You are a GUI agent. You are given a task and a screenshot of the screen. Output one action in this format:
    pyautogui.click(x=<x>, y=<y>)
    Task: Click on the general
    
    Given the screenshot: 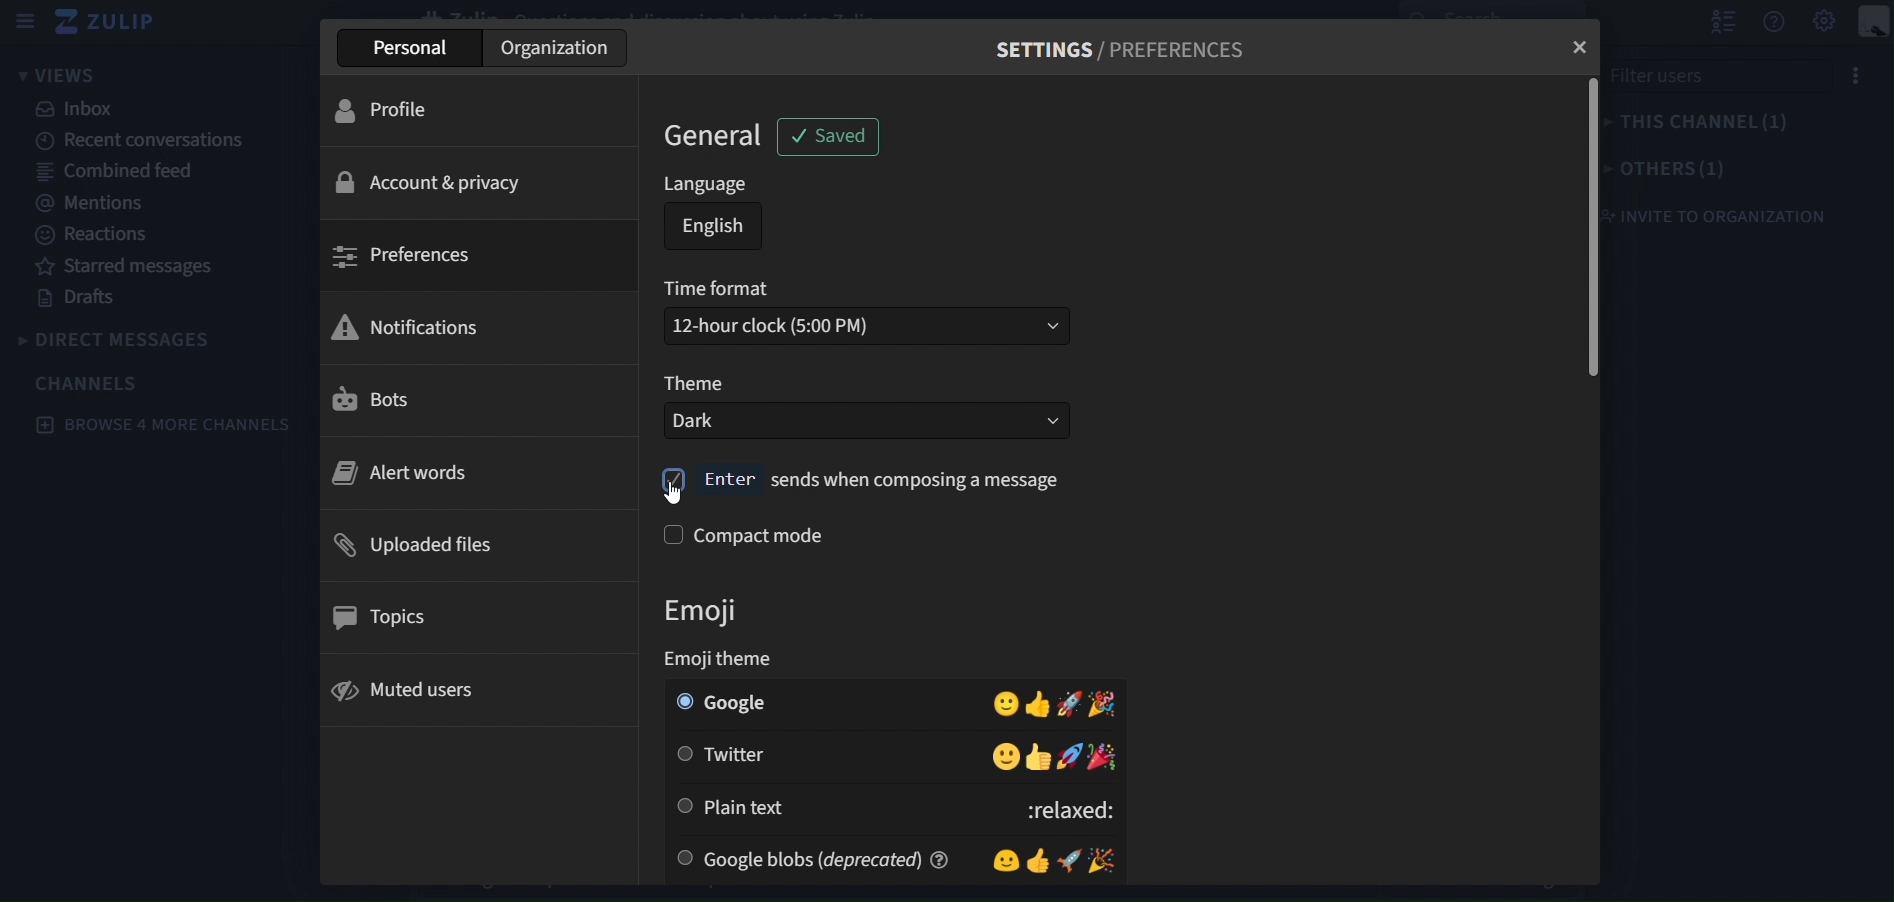 What is the action you would take?
    pyautogui.click(x=720, y=135)
    